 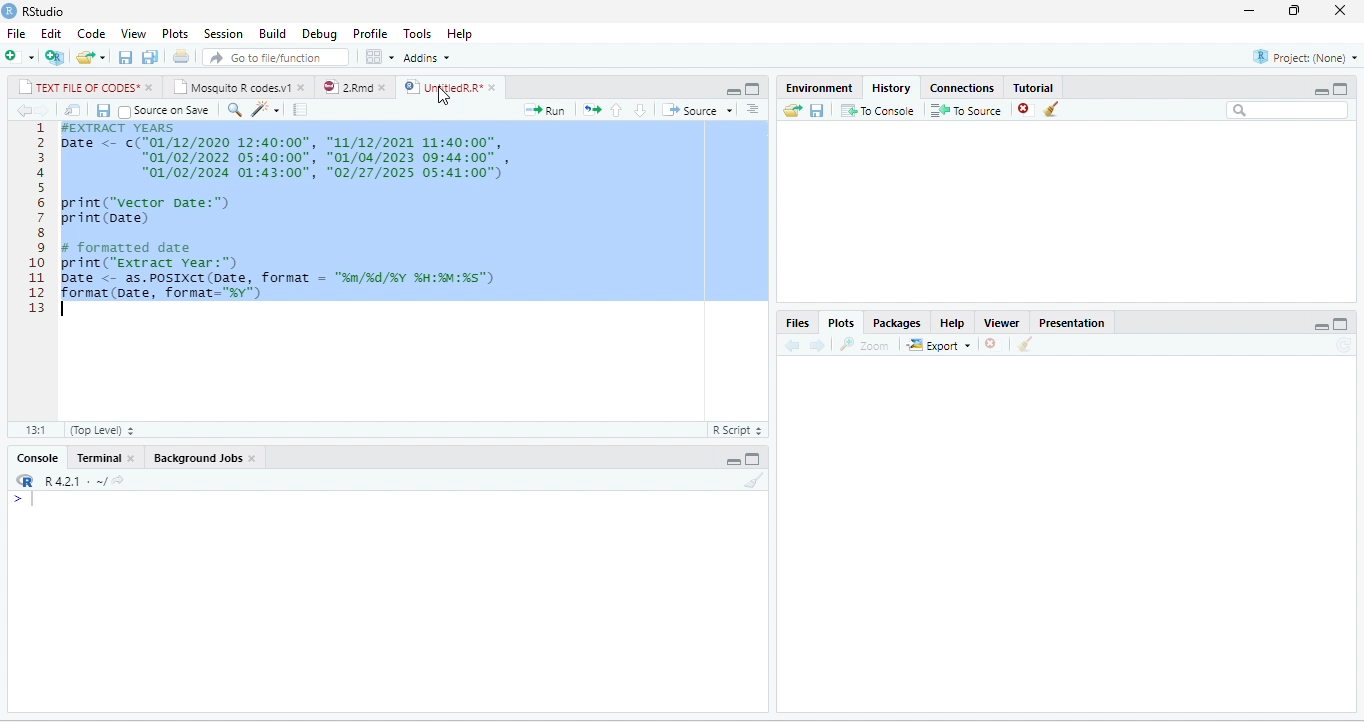 I want to click on options, so click(x=381, y=57).